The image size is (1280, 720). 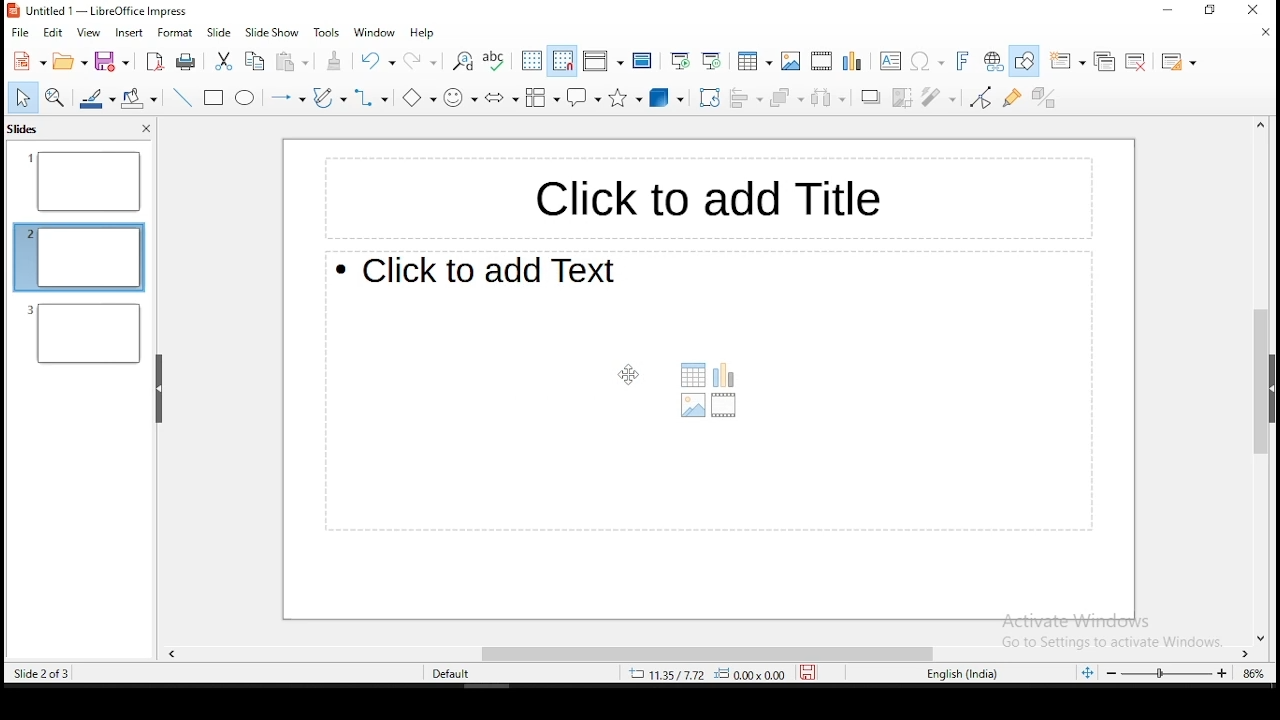 What do you see at coordinates (55, 97) in the screenshot?
I see `zoom and pan` at bounding box center [55, 97].